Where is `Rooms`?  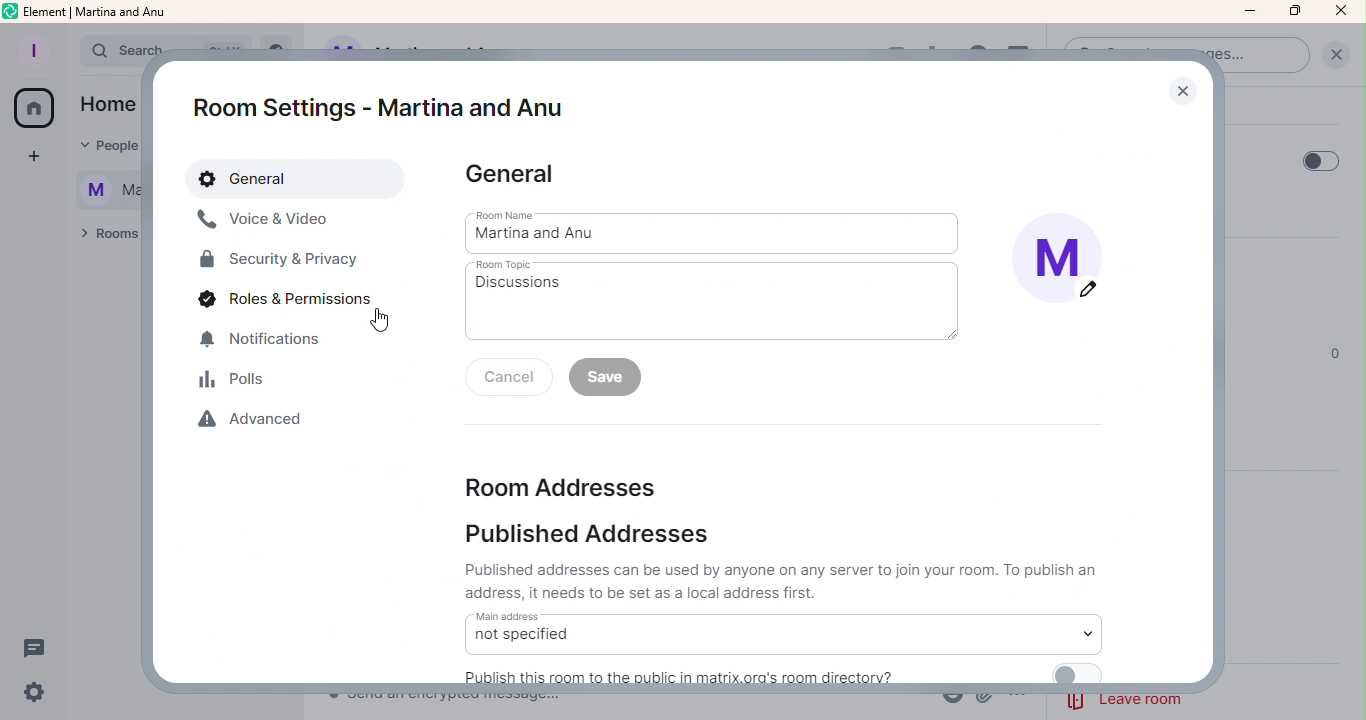
Rooms is located at coordinates (104, 238).